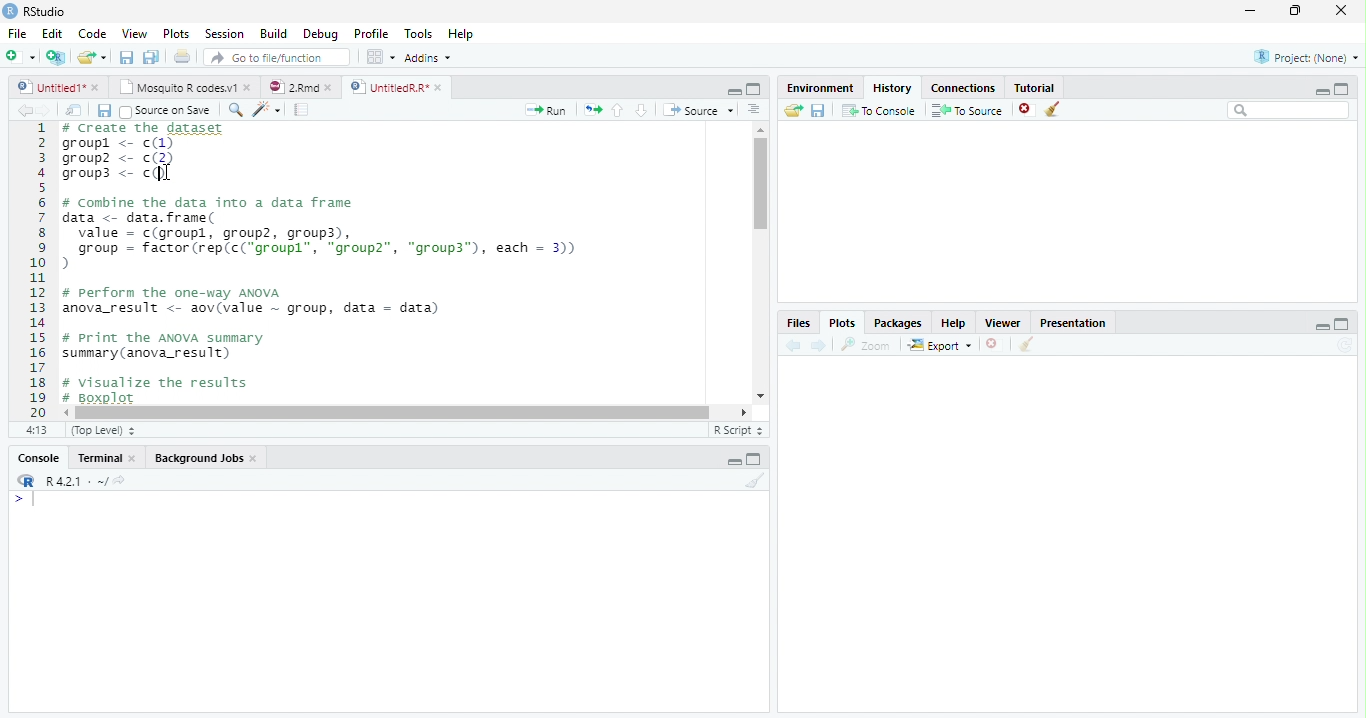 Image resolution: width=1366 pixels, height=718 pixels. Describe the element at coordinates (15, 31) in the screenshot. I see `File` at that location.